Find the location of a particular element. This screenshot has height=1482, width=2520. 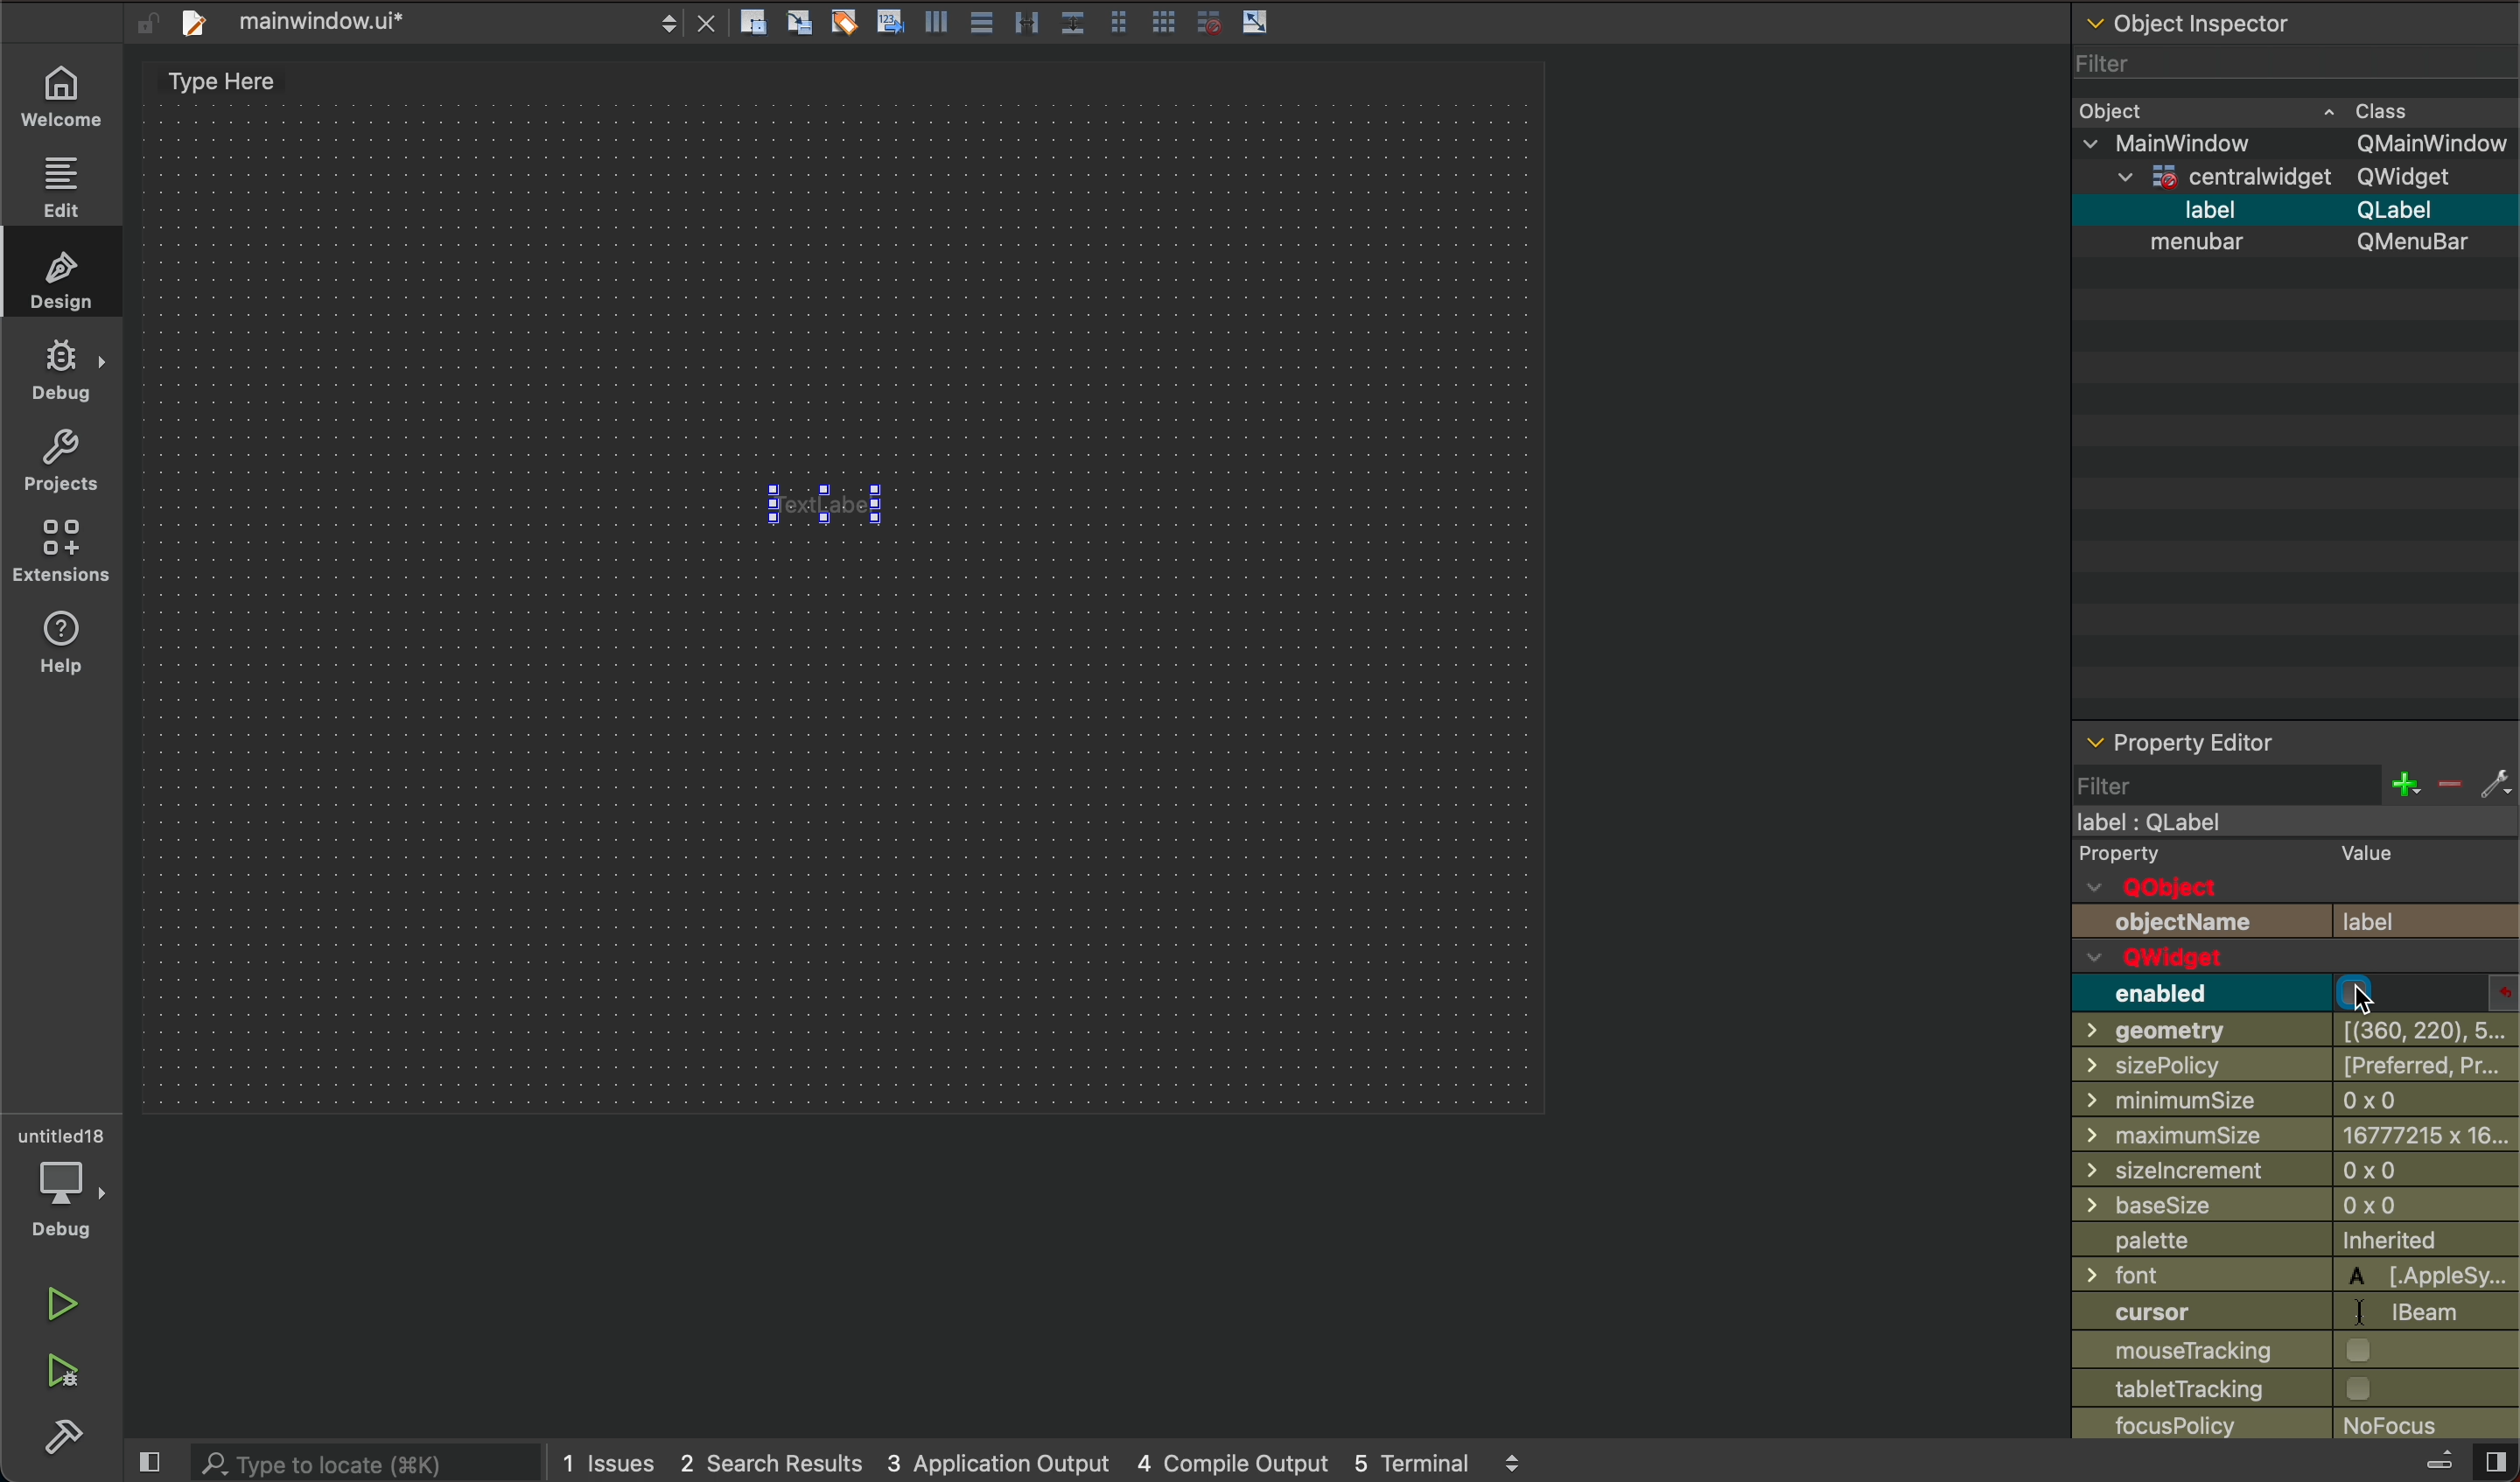

run is located at coordinates (62, 1299).